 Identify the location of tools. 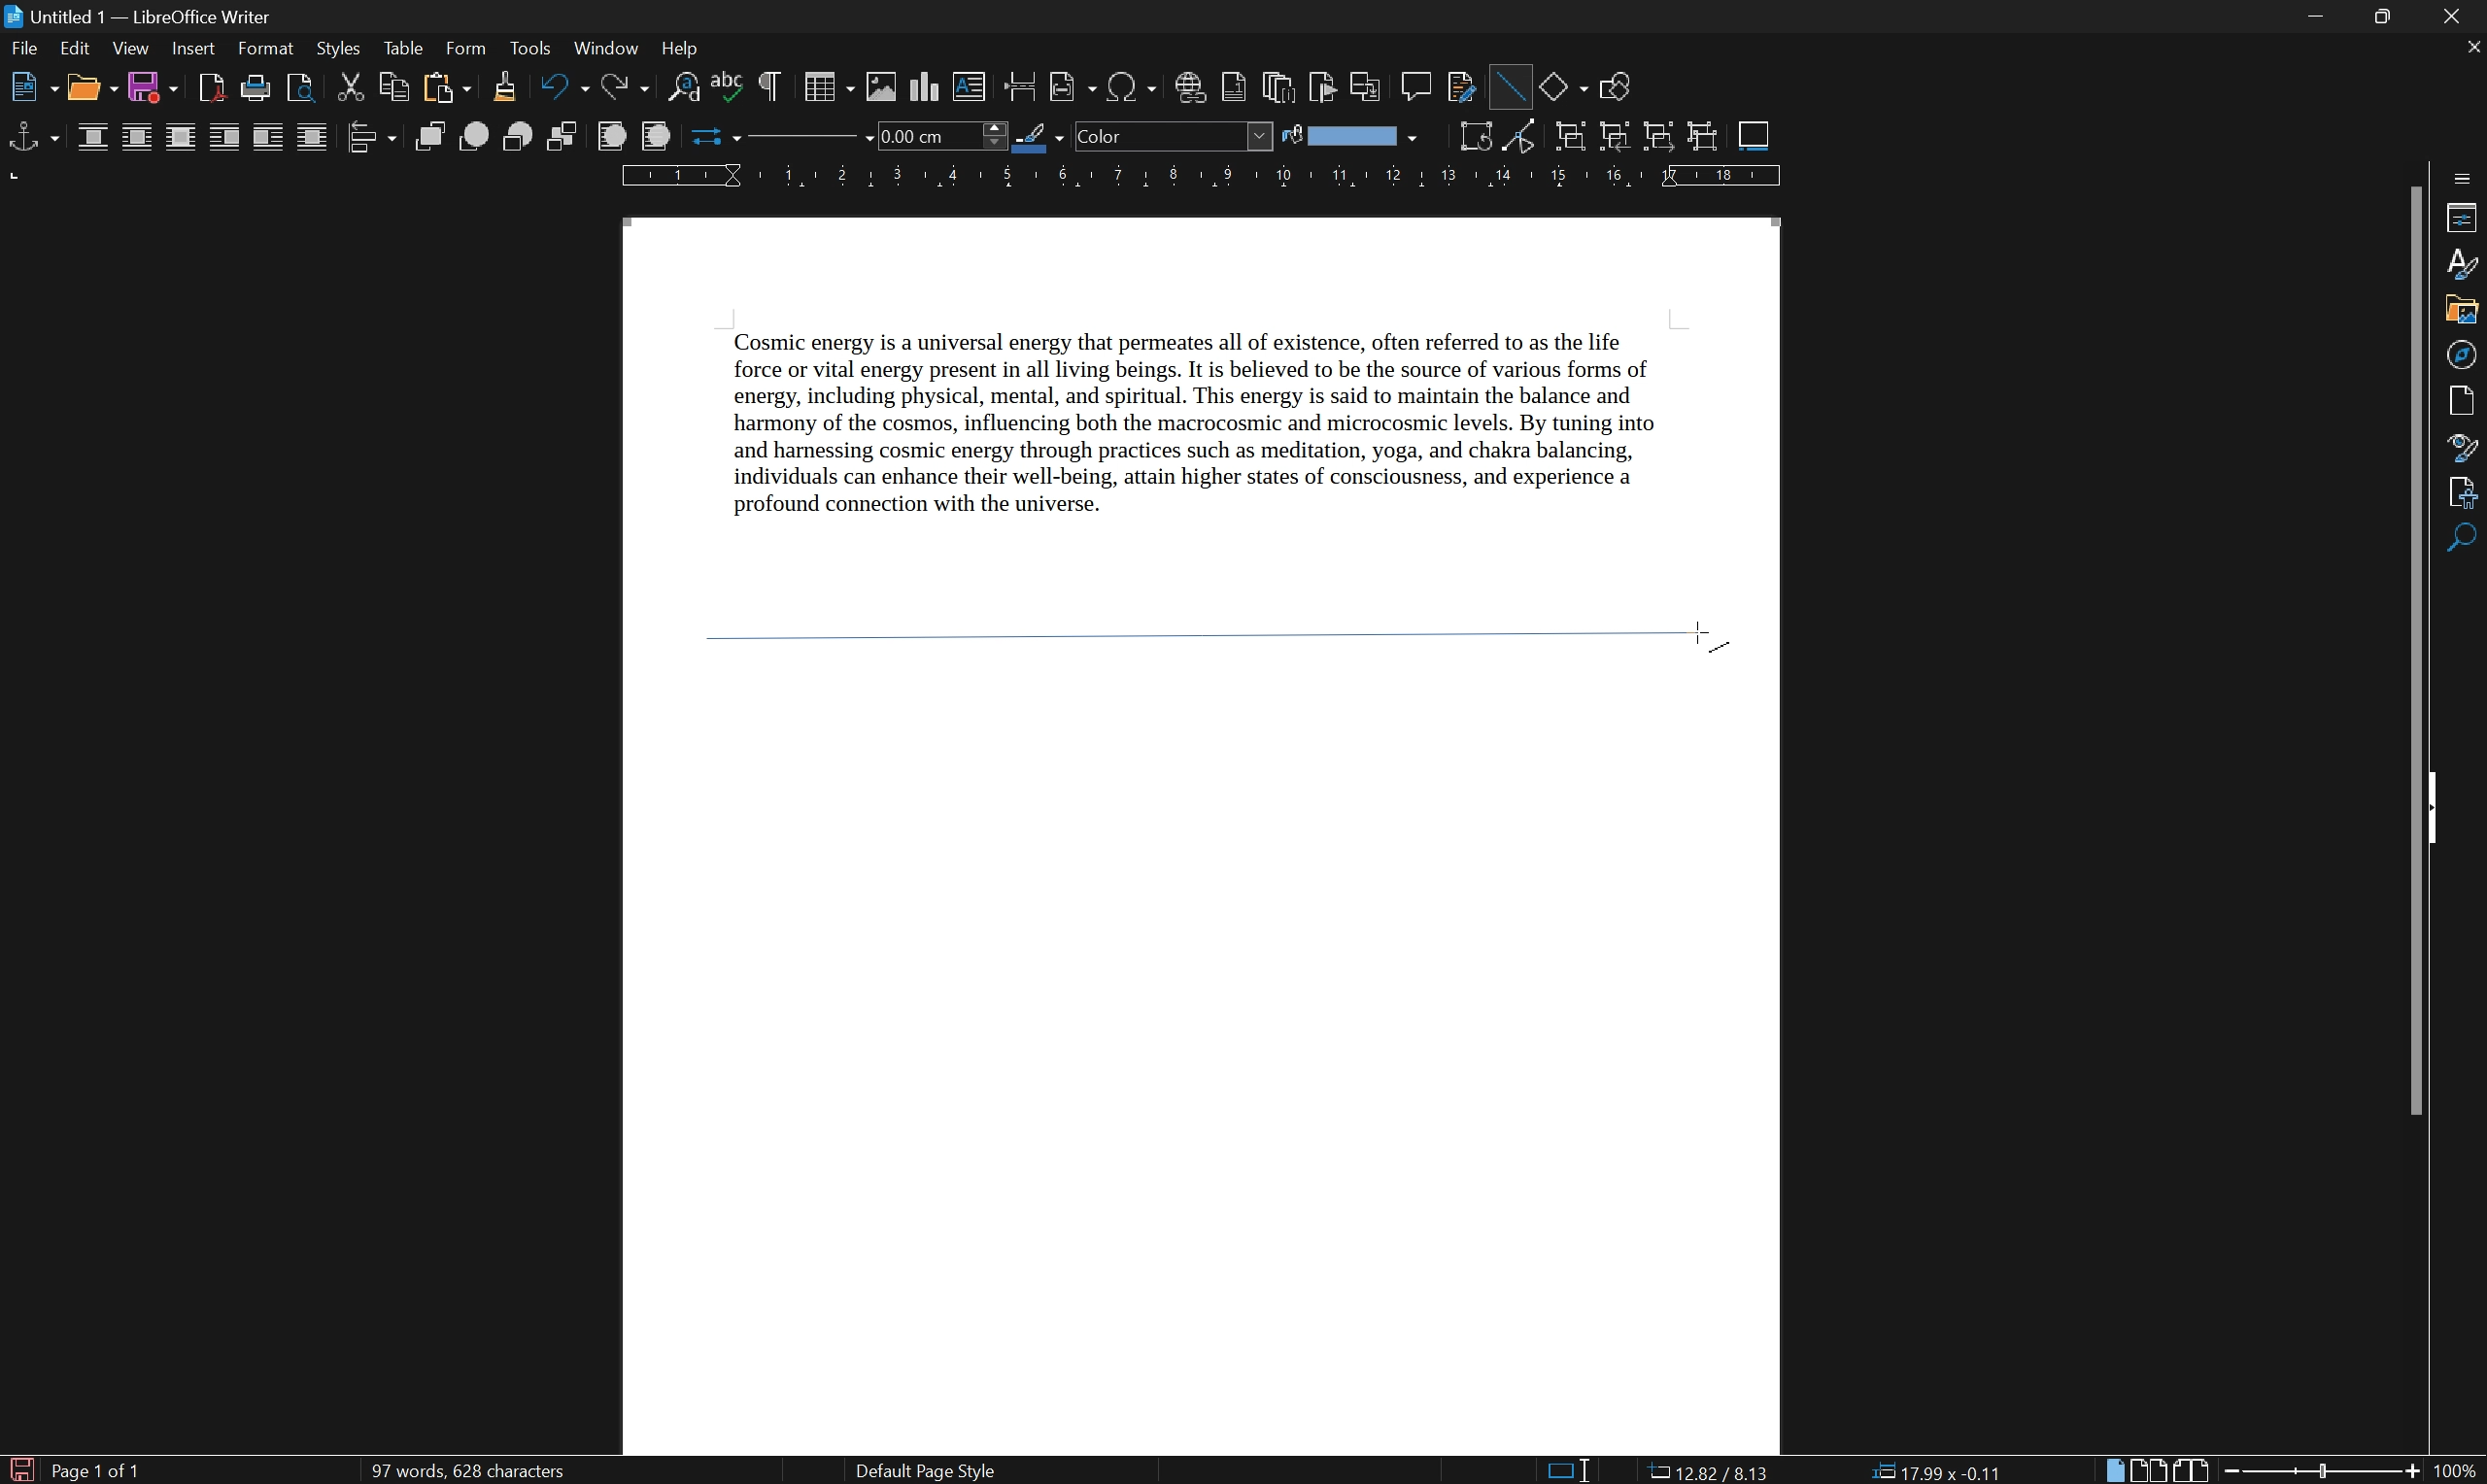
(532, 49).